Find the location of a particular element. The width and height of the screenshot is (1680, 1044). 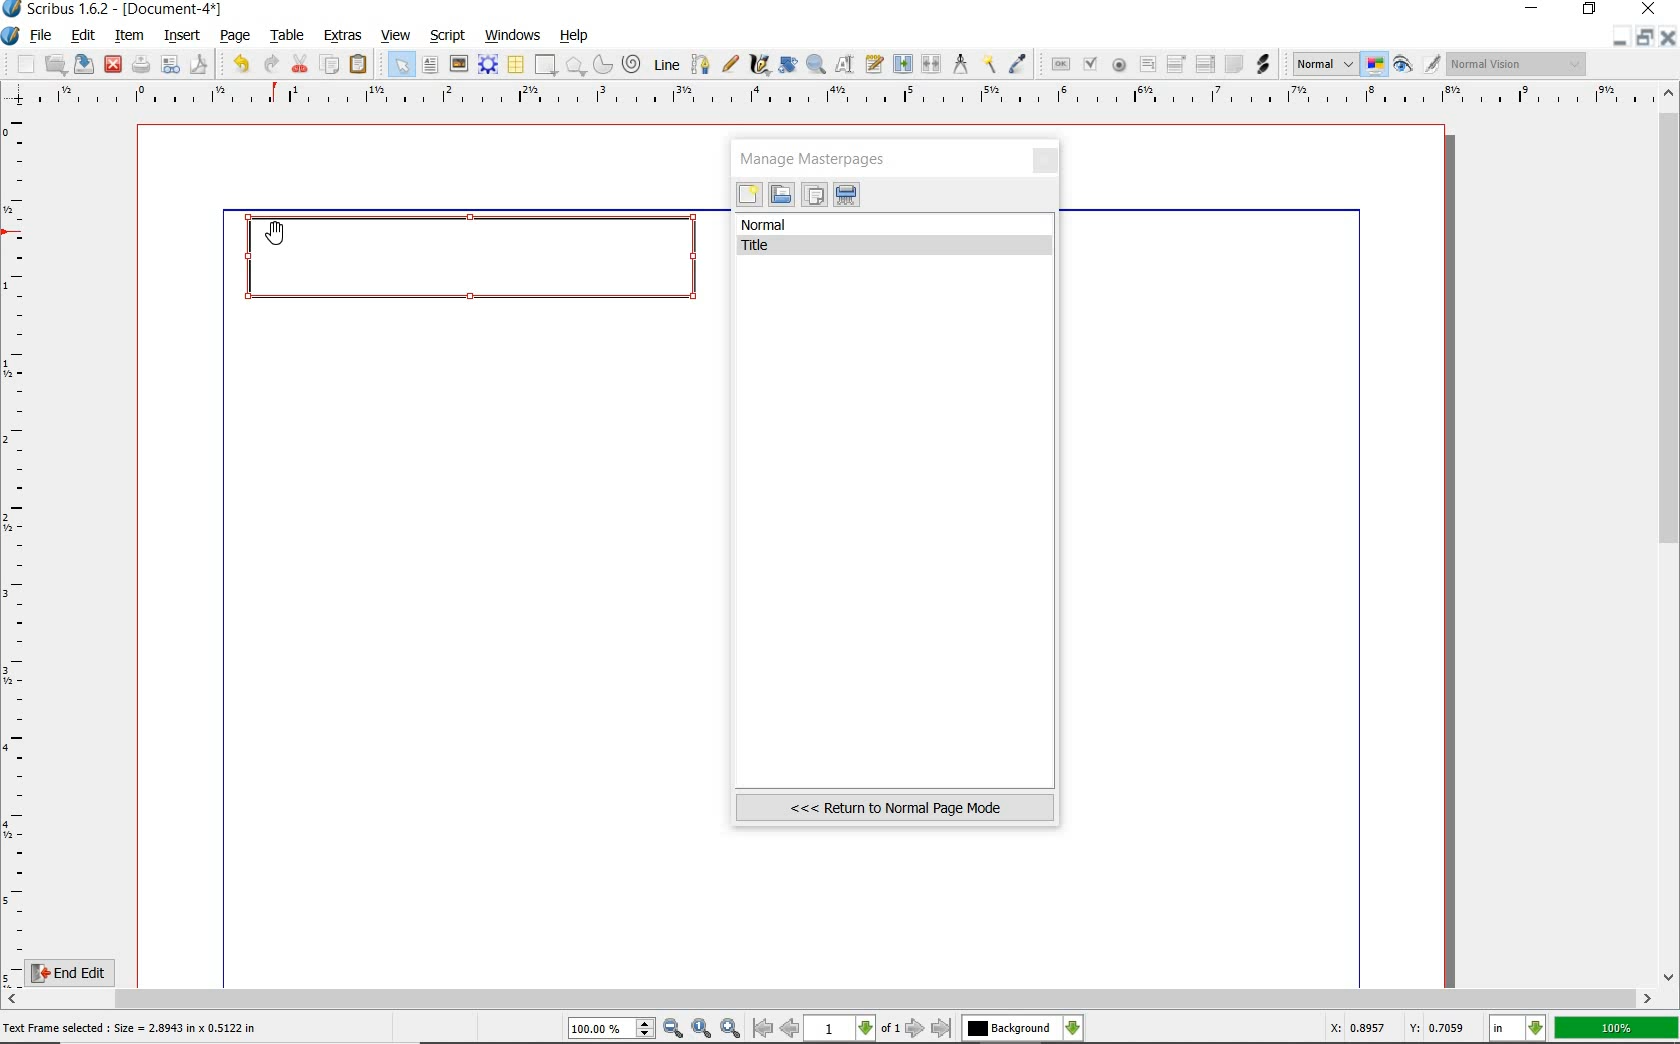

freehand line is located at coordinates (727, 65).